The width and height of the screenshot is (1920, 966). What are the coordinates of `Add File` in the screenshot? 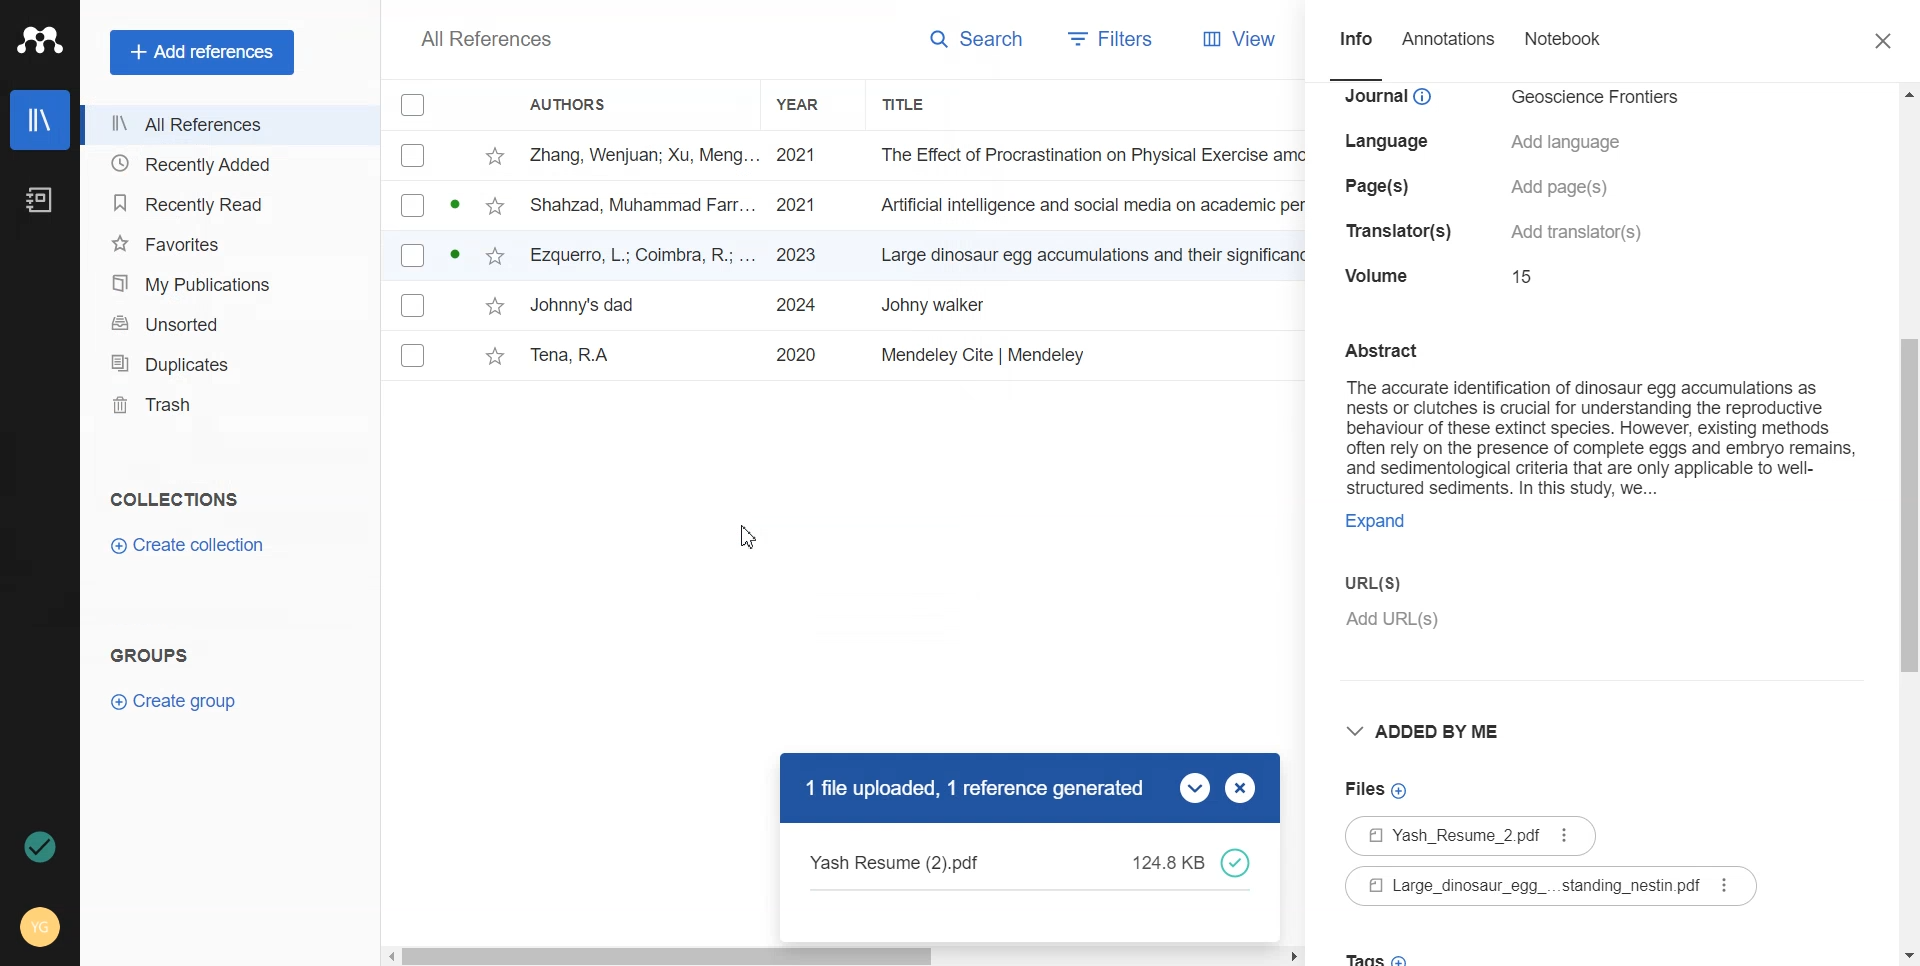 It's located at (1377, 790).